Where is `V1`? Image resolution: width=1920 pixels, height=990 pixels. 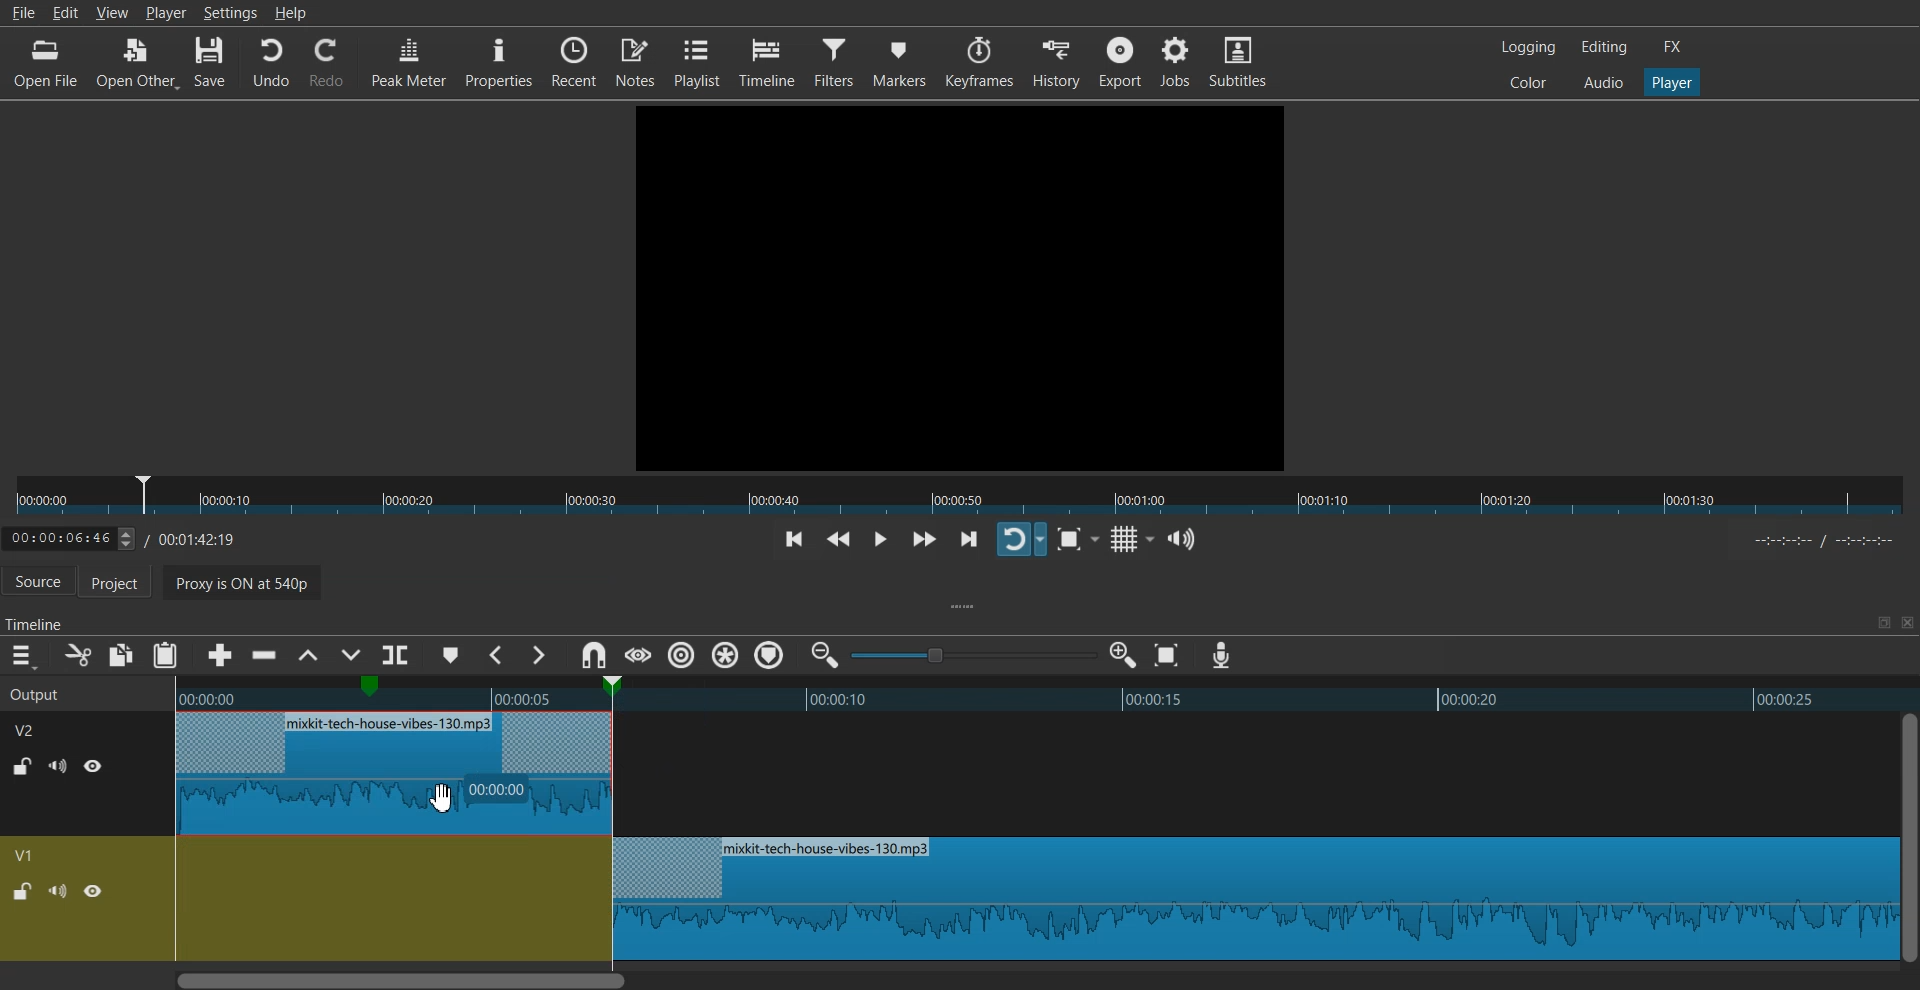 V1 is located at coordinates (27, 855).